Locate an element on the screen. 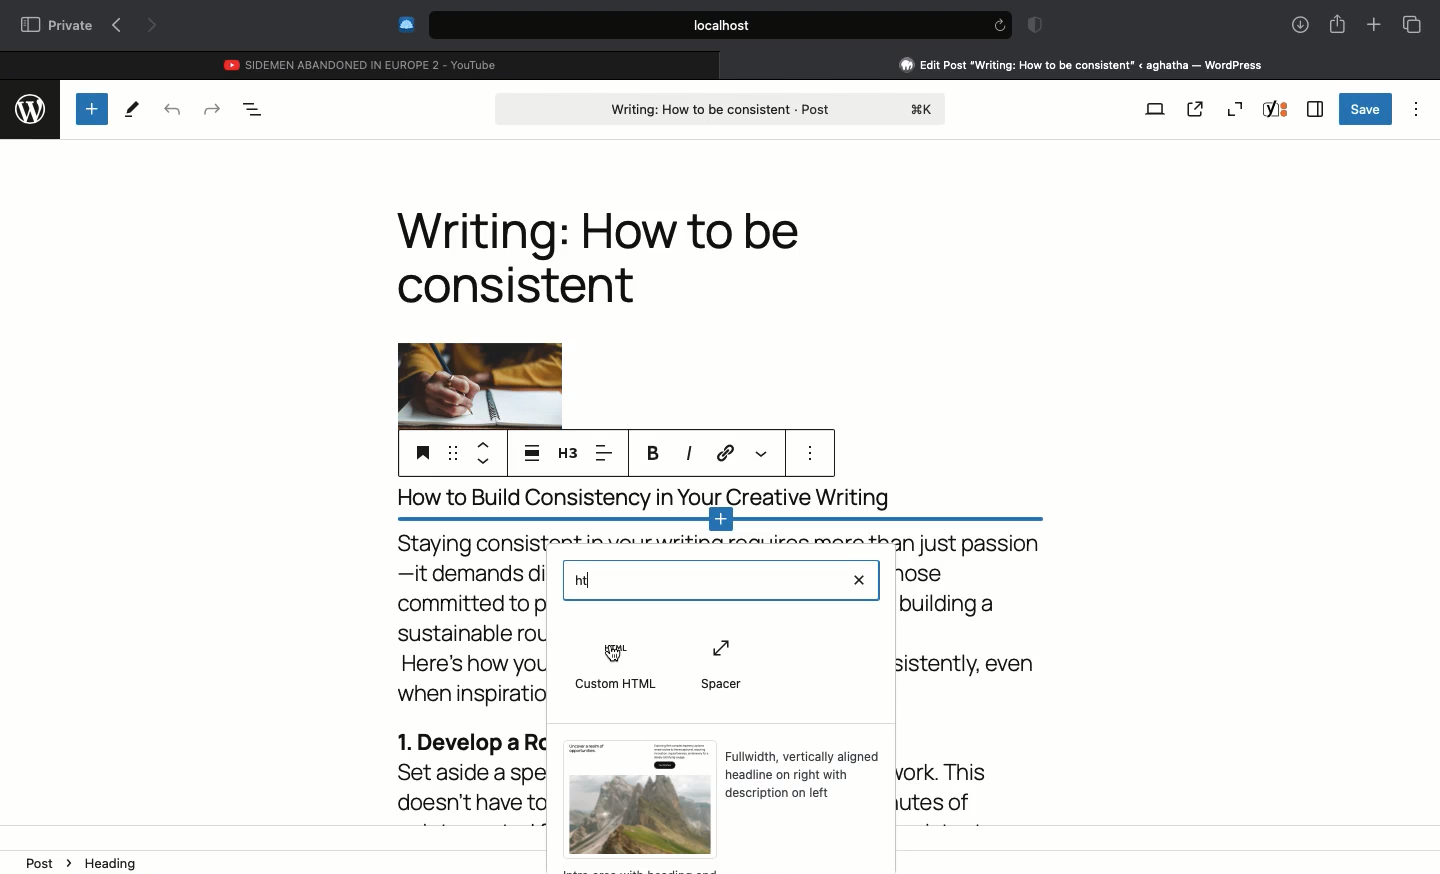 The image size is (1440, 874). Extensions is located at coordinates (404, 24).